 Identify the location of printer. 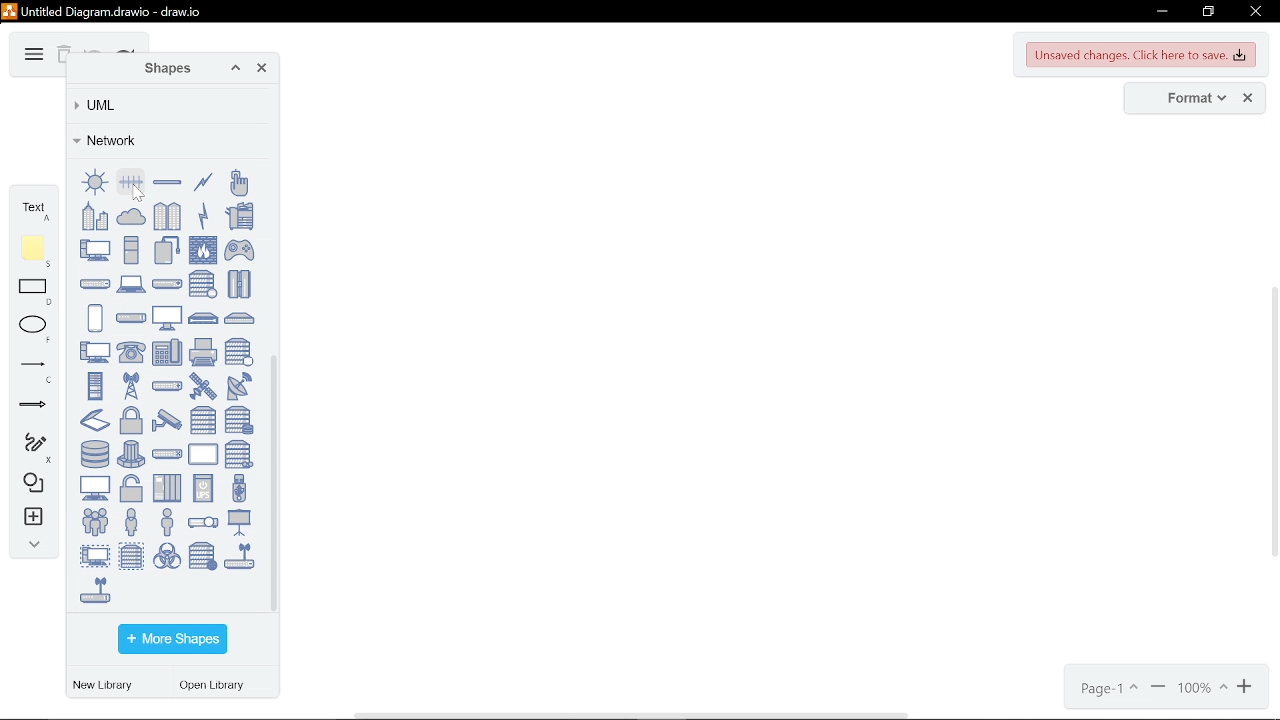
(203, 352).